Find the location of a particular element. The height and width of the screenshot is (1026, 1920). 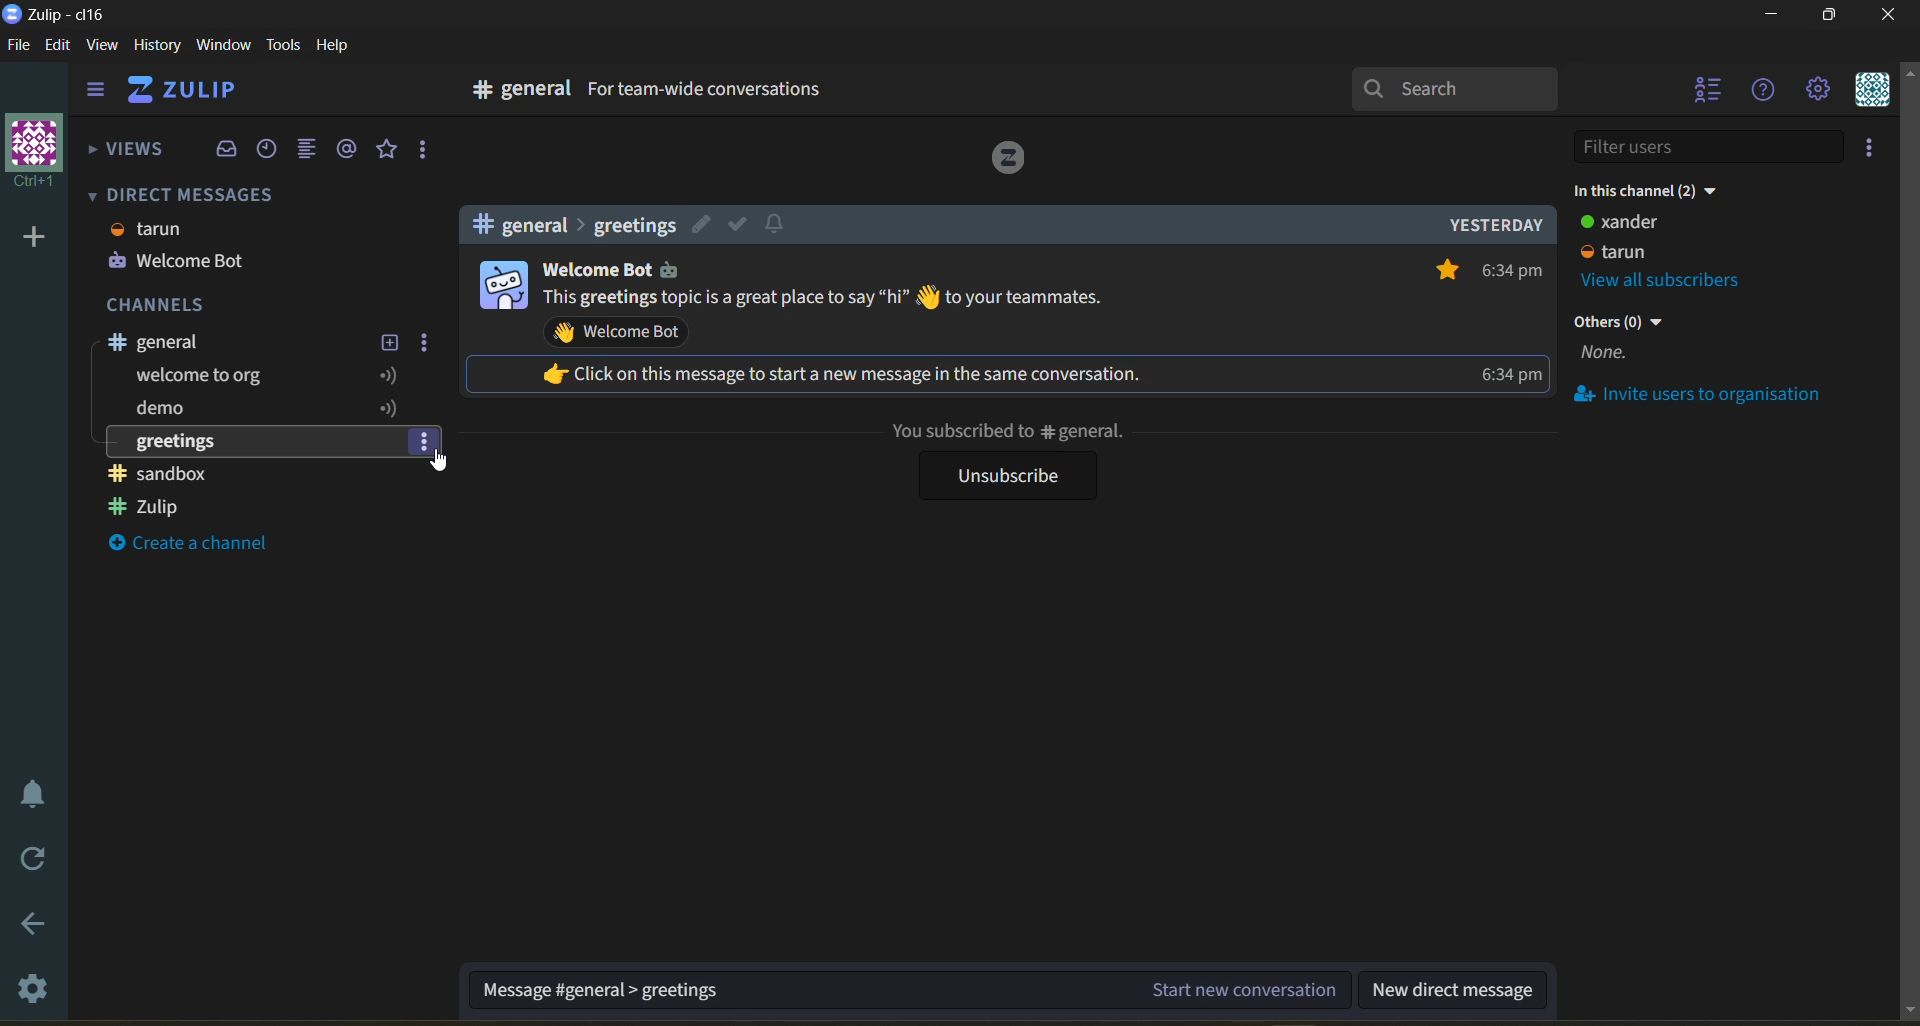

cursor is located at coordinates (443, 463).